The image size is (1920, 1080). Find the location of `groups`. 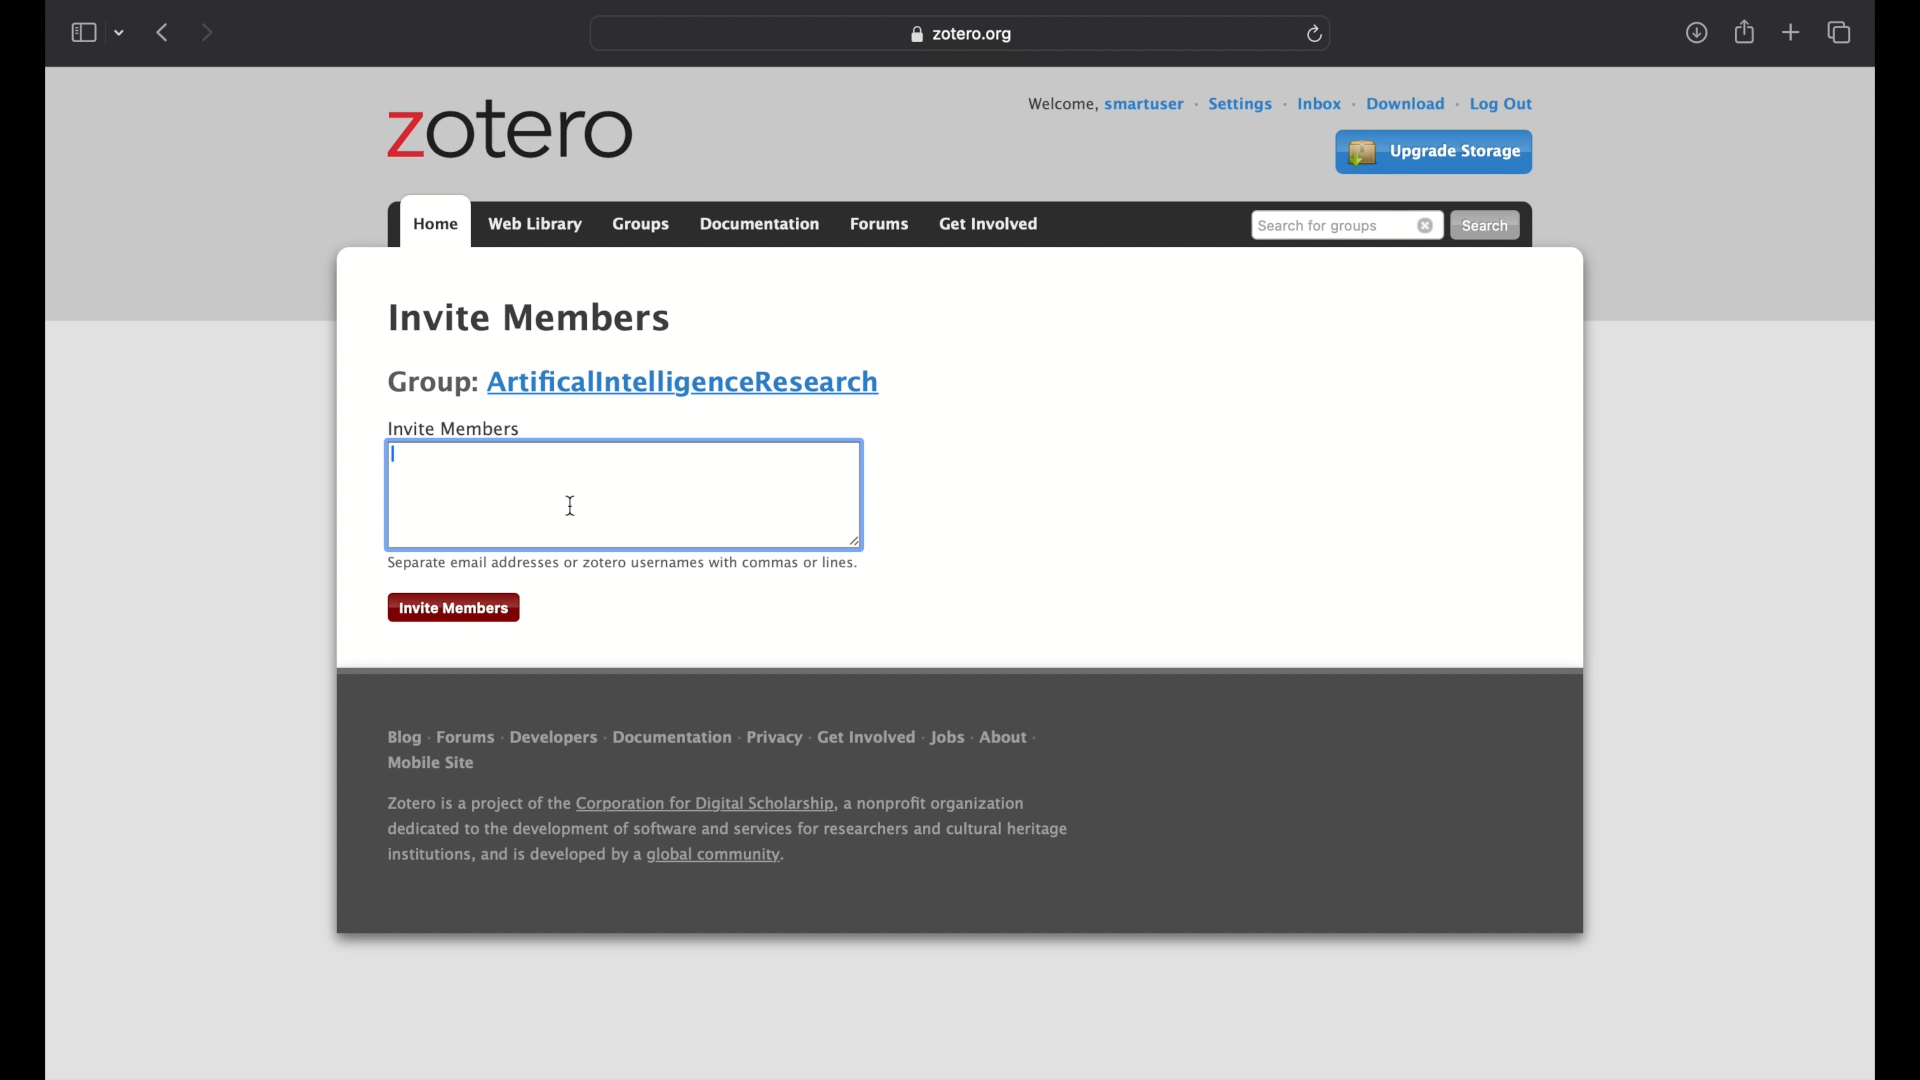

groups is located at coordinates (487, 280).